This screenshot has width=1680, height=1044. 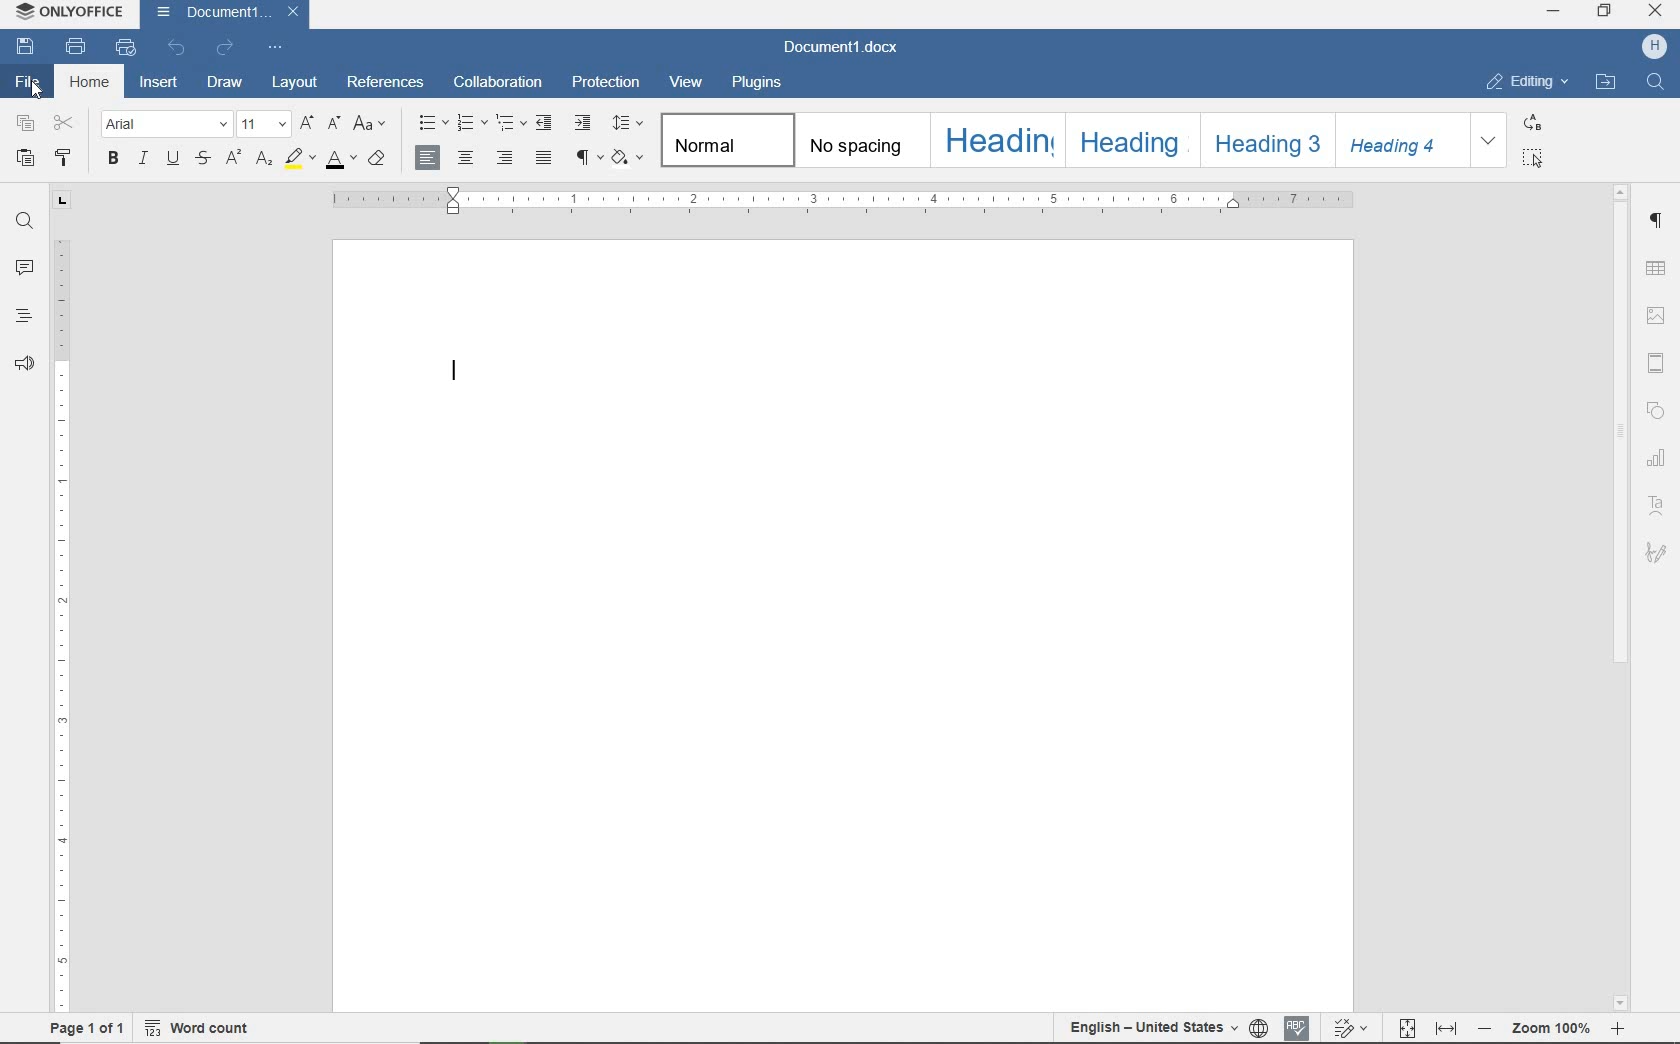 What do you see at coordinates (26, 157) in the screenshot?
I see `paste` at bounding box center [26, 157].